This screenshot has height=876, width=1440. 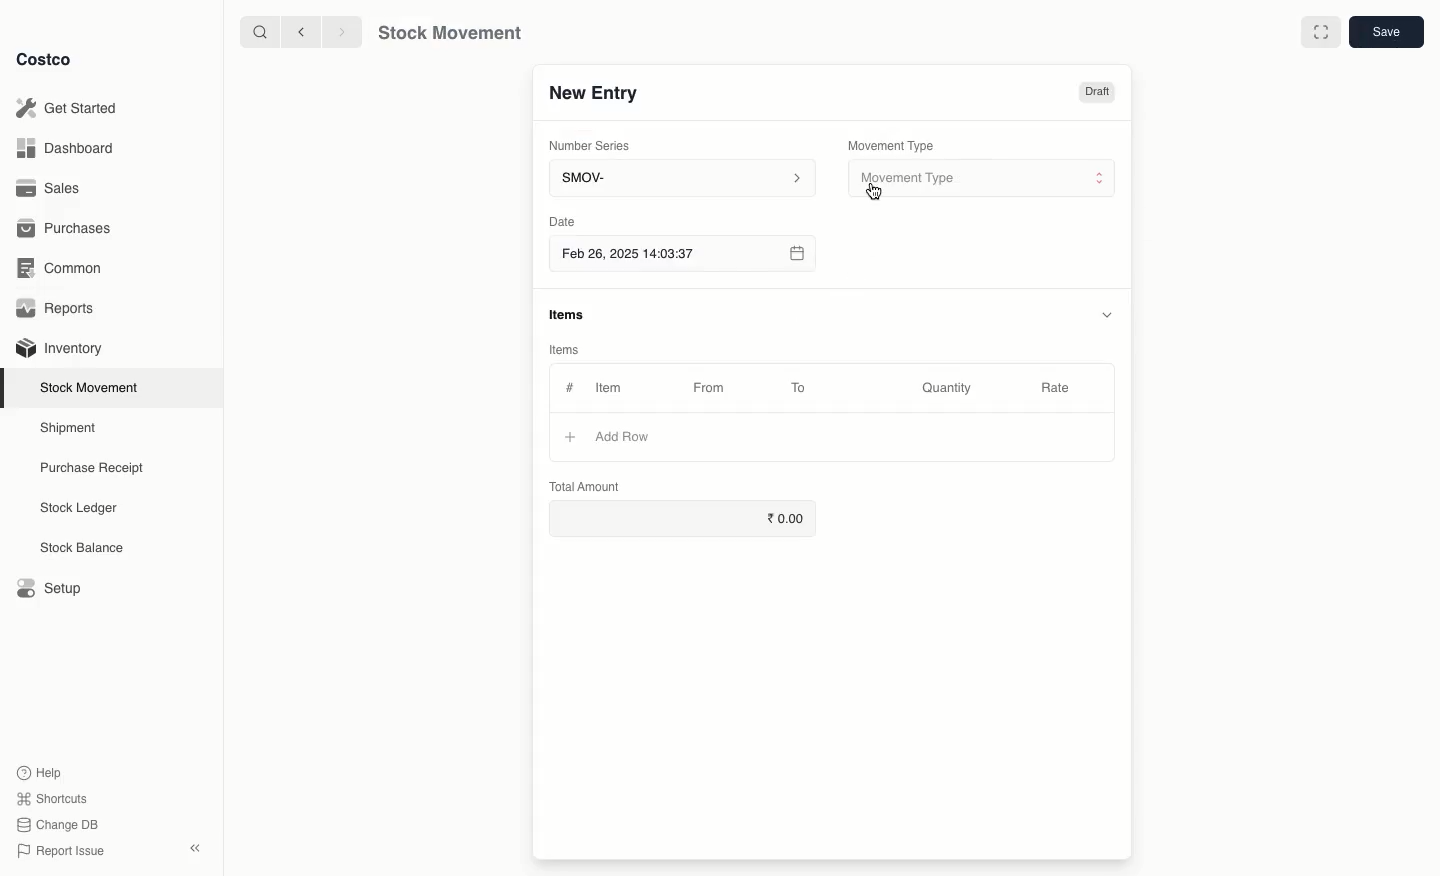 I want to click on Inventory, so click(x=62, y=349).